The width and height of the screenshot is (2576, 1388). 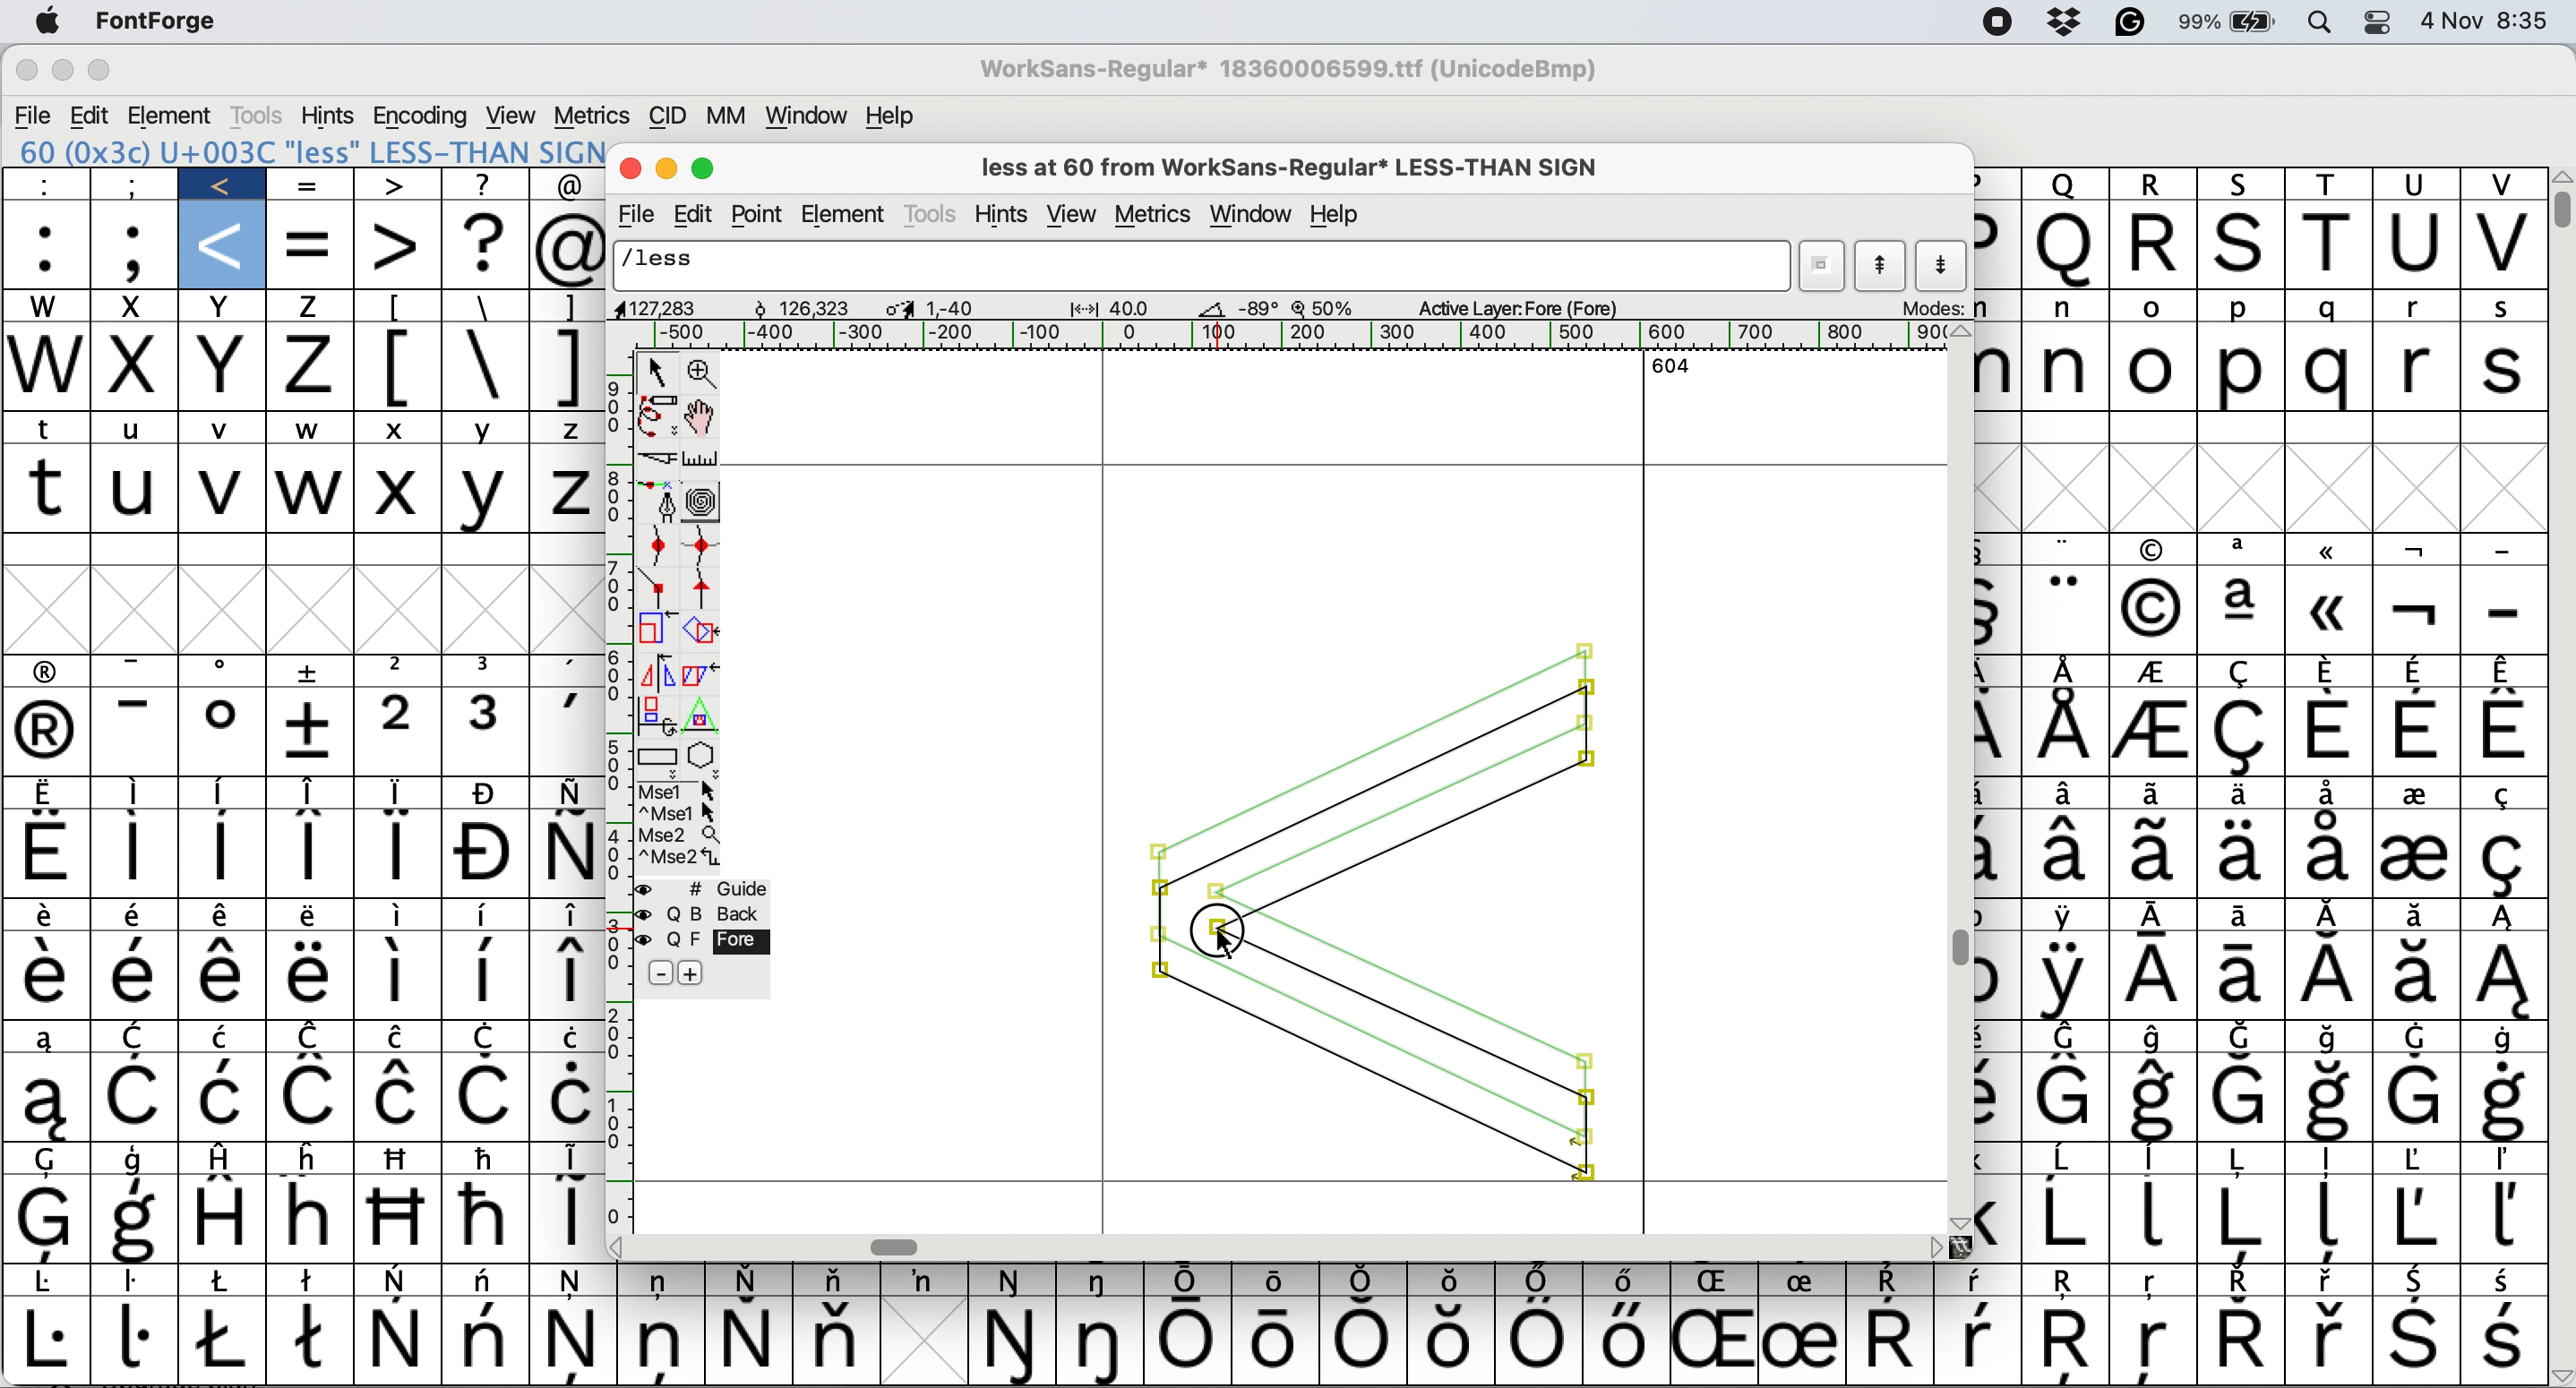 What do you see at coordinates (655, 630) in the screenshot?
I see `scale glyph` at bounding box center [655, 630].